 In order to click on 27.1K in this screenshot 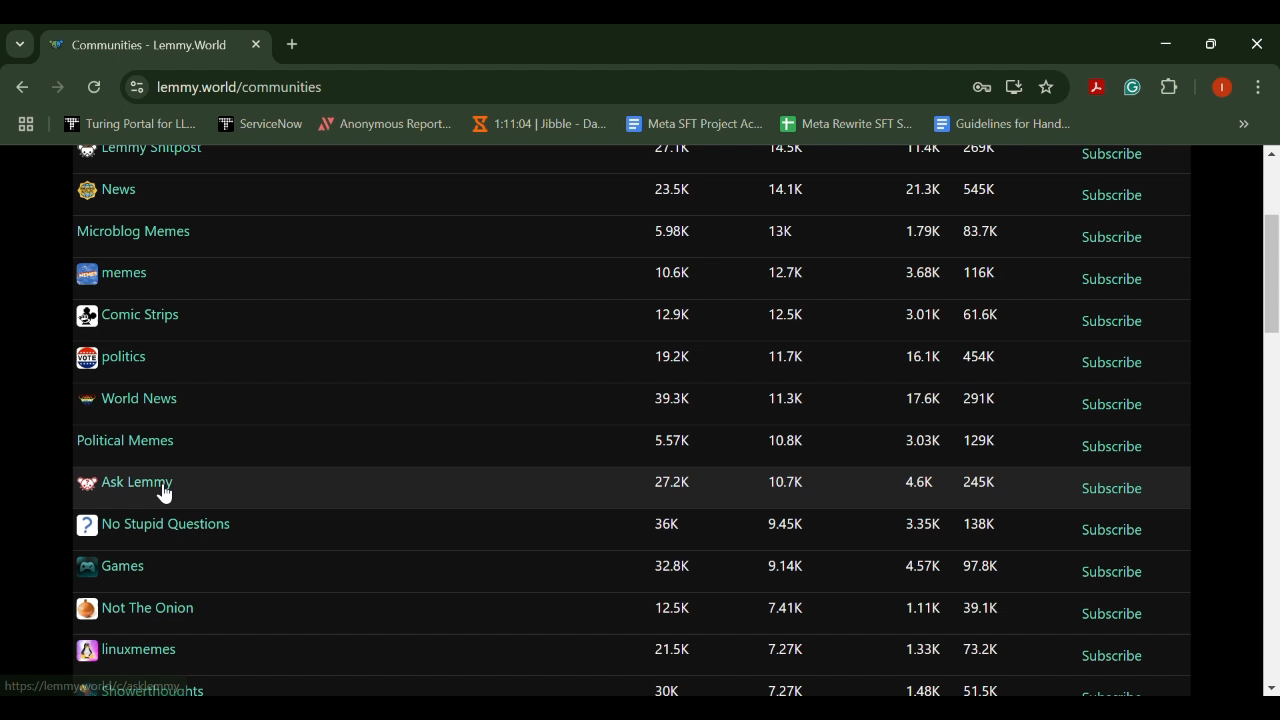, I will do `click(674, 151)`.